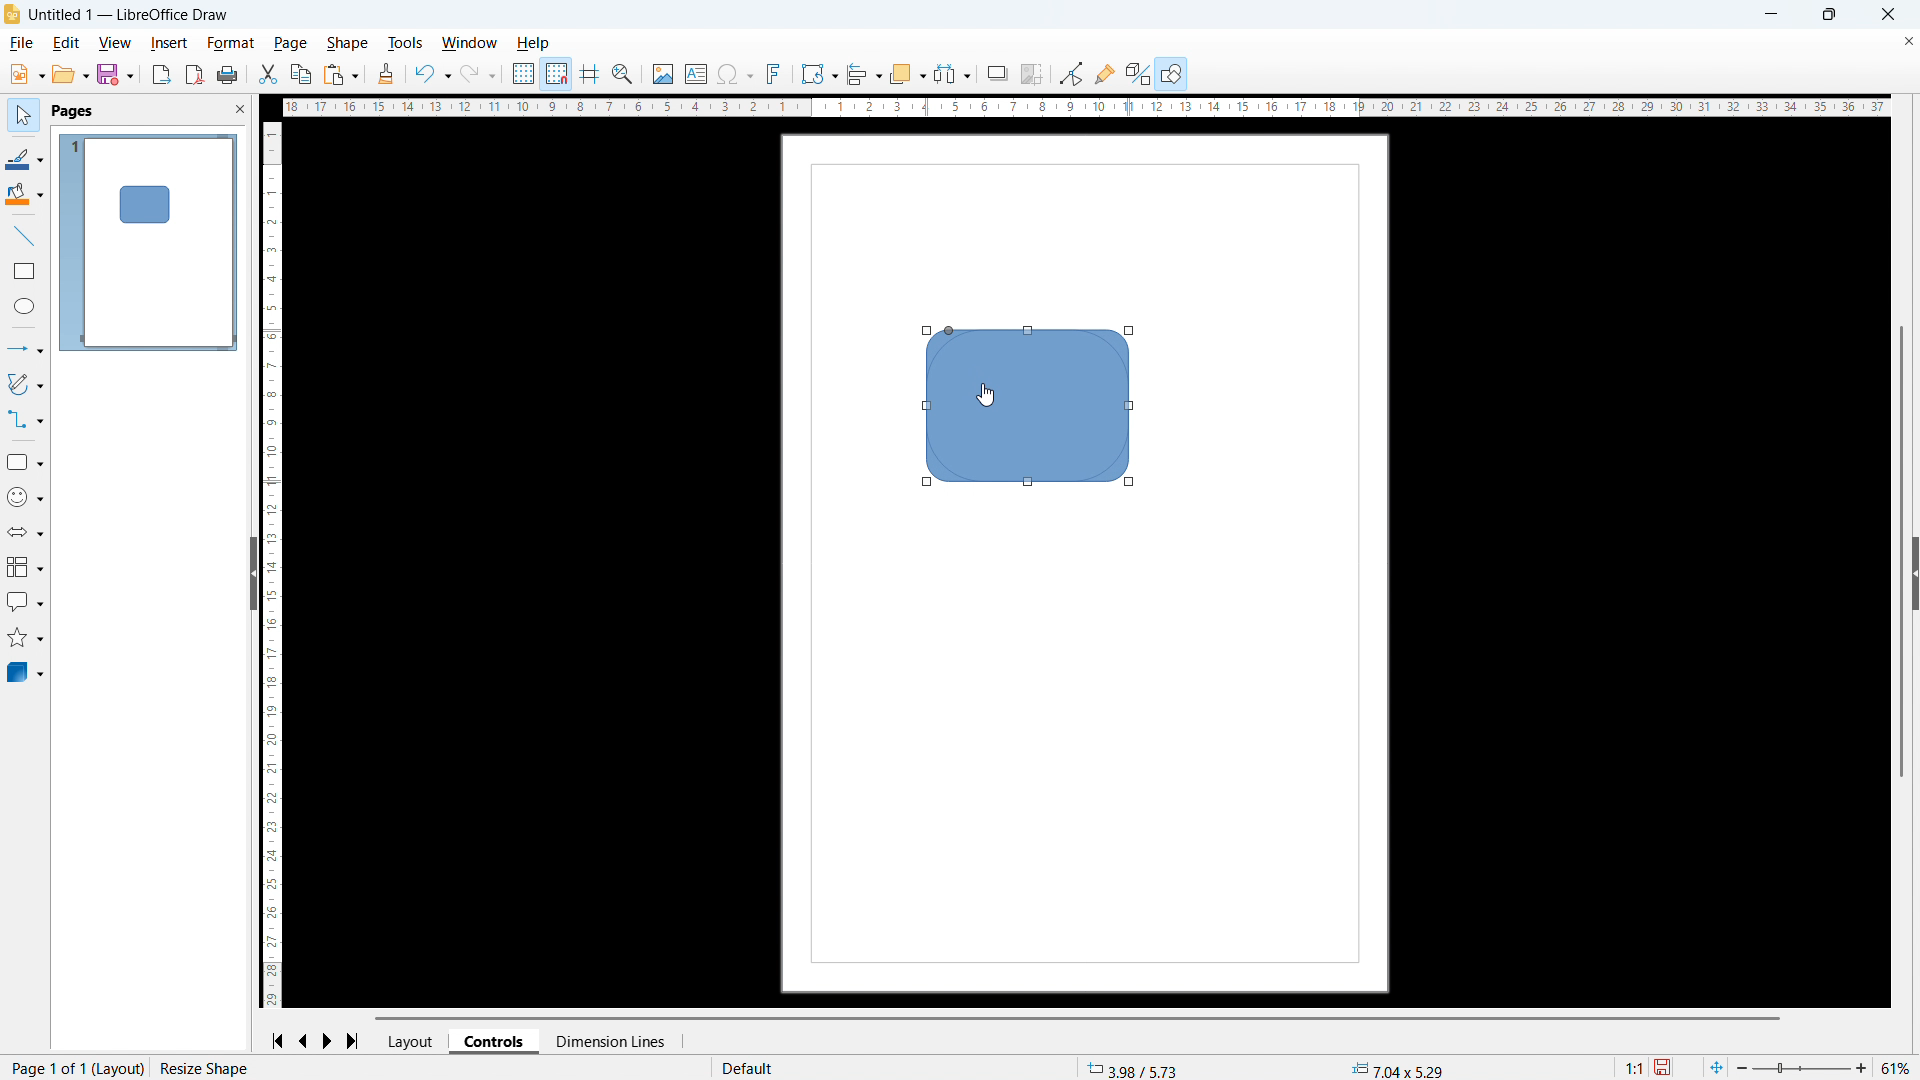 The height and width of the screenshot is (1080, 1920). I want to click on 61%, so click(1897, 1068).